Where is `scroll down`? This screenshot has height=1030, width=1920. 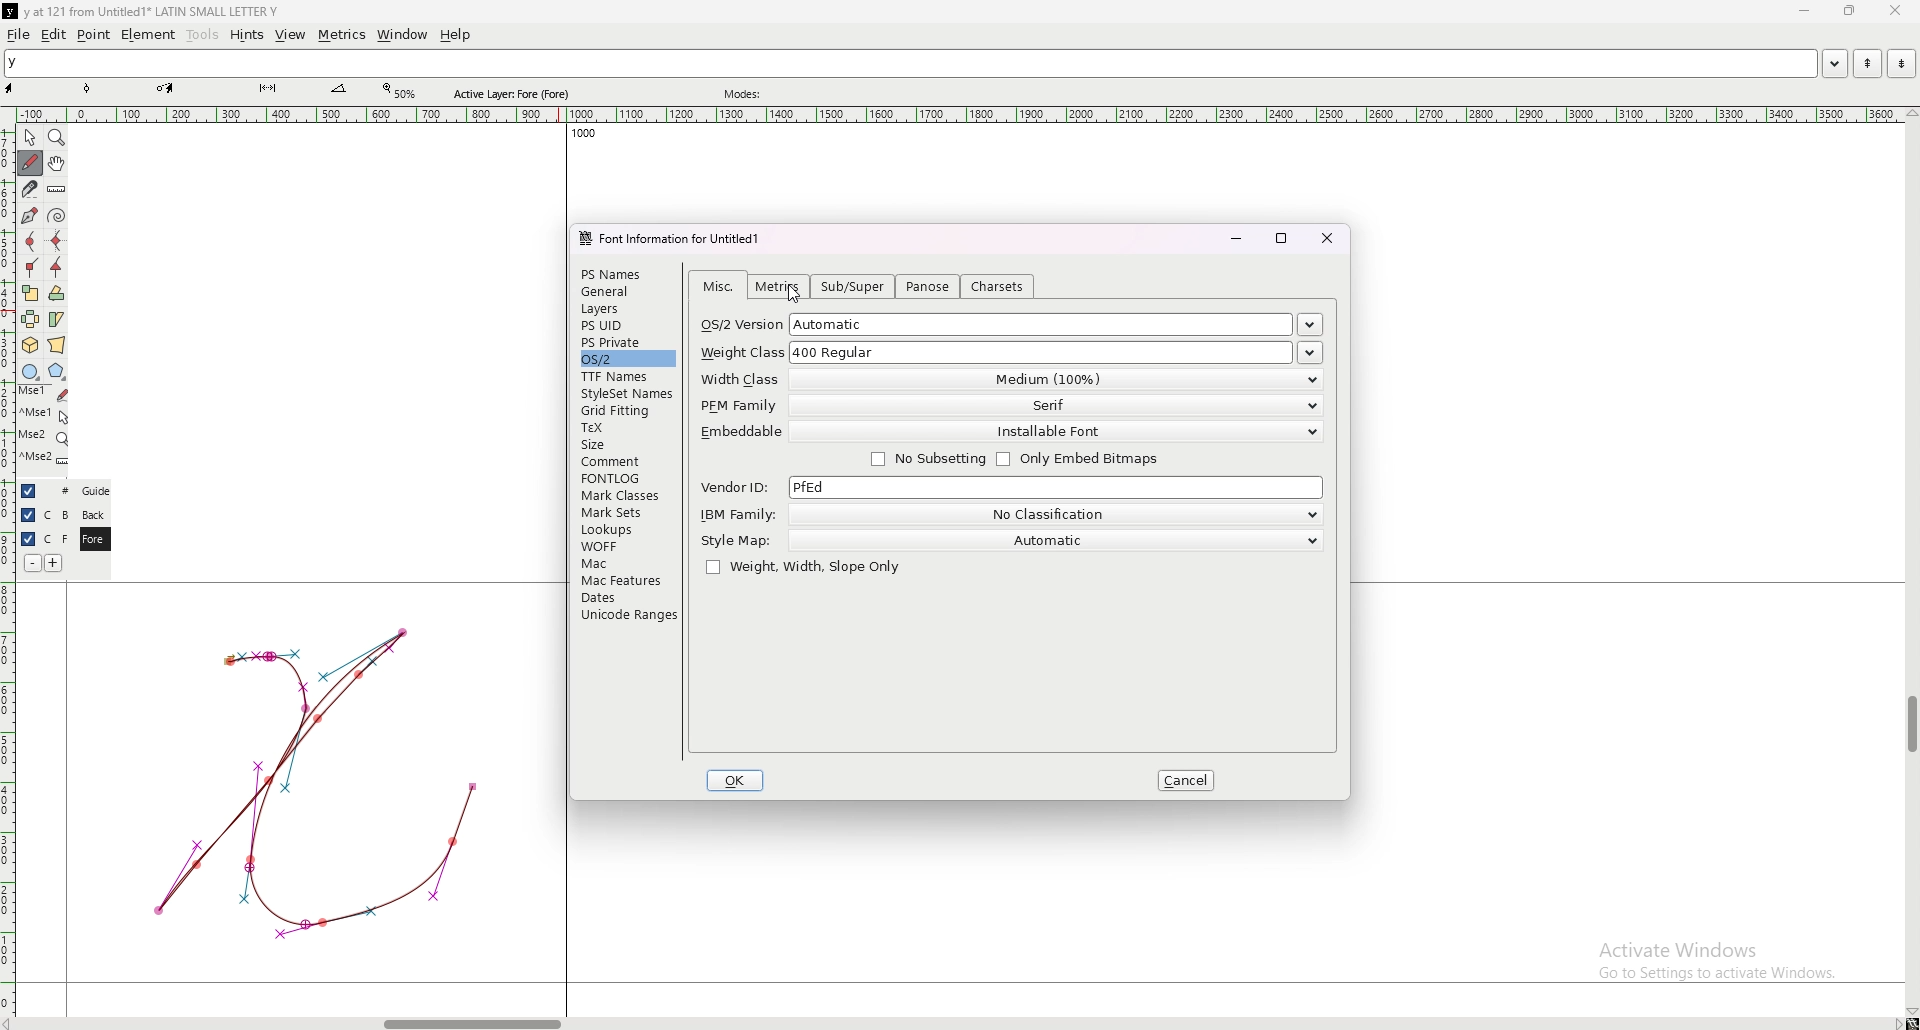
scroll down is located at coordinates (1911, 1012).